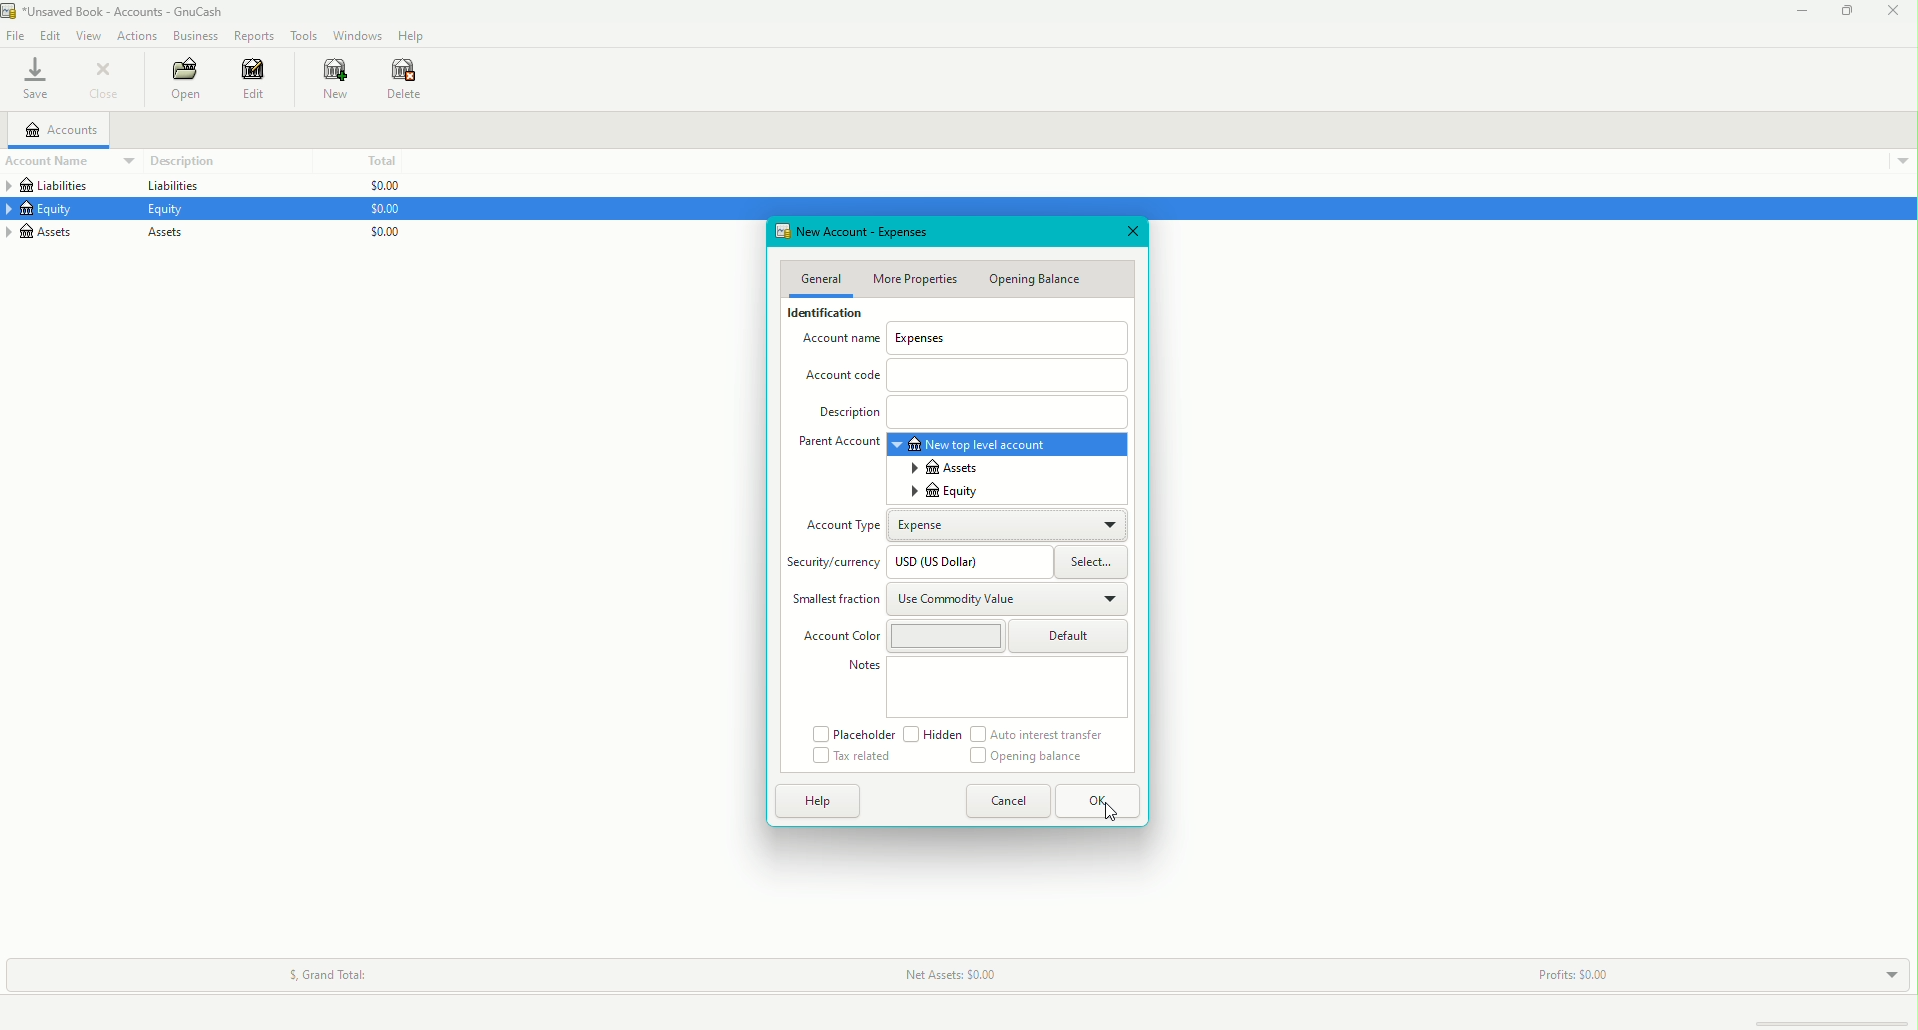  Describe the element at coordinates (384, 212) in the screenshot. I see `$0` at that location.